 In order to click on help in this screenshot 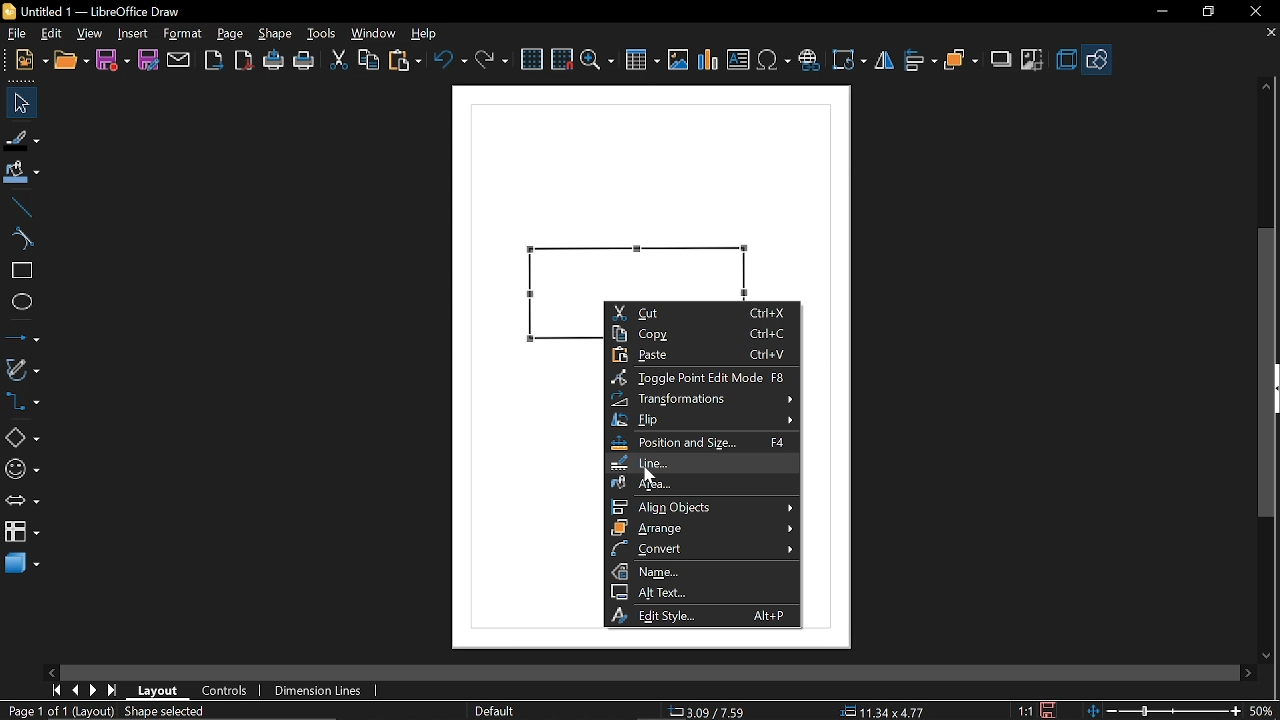, I will do `click(424, 33)`.